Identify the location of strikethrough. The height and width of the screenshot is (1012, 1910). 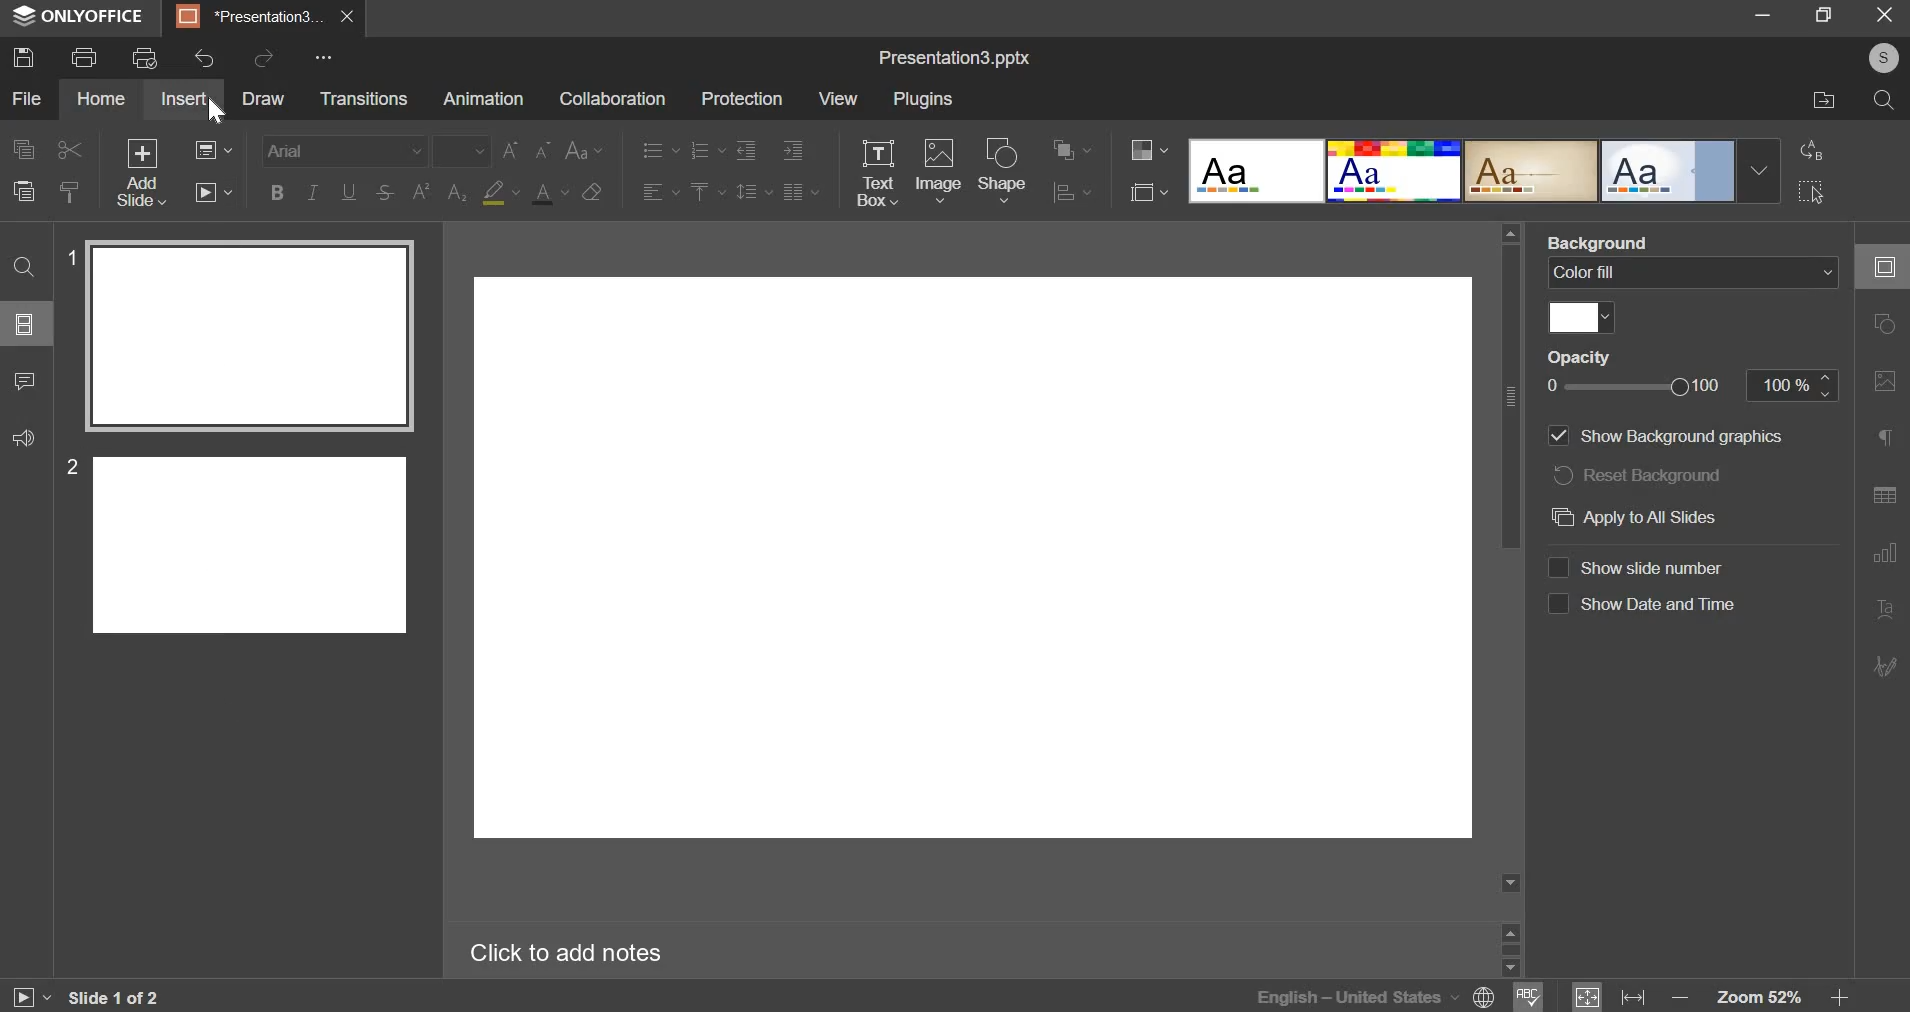
(386, 192).